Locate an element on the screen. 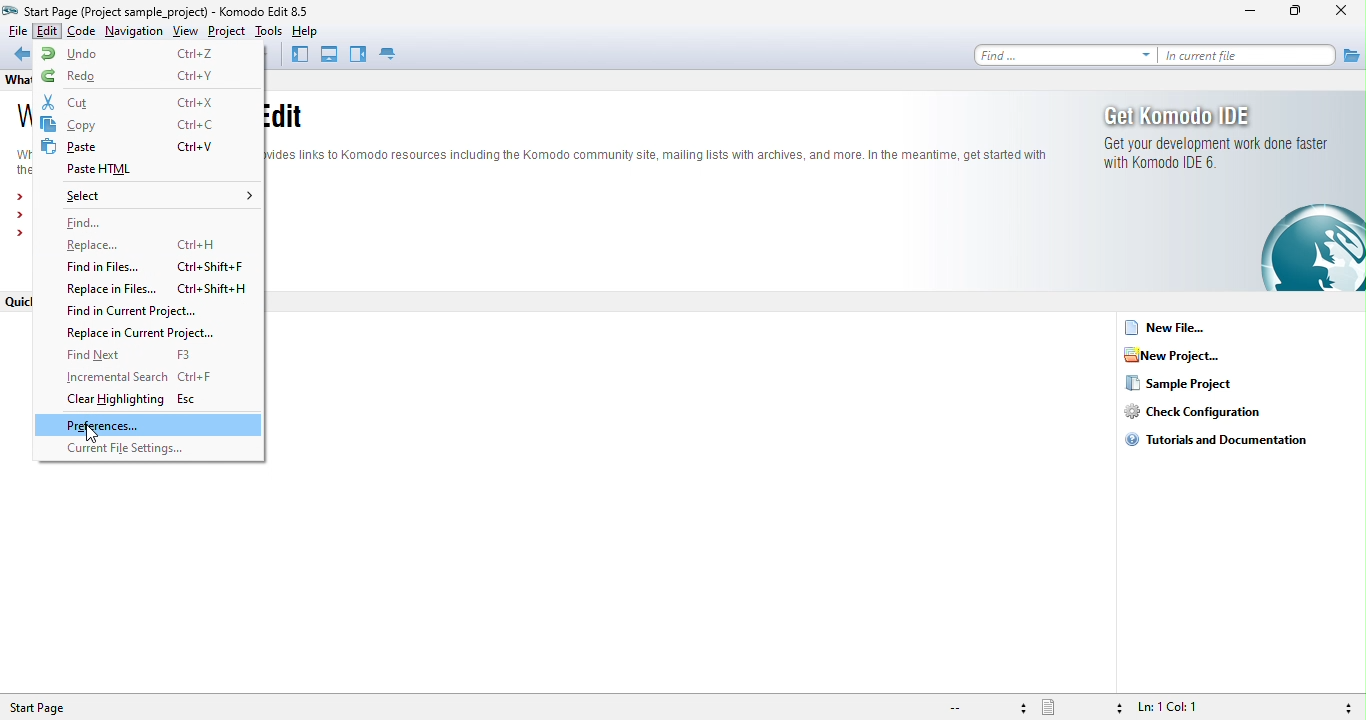  incremental search is located at coordinates (147, 377).